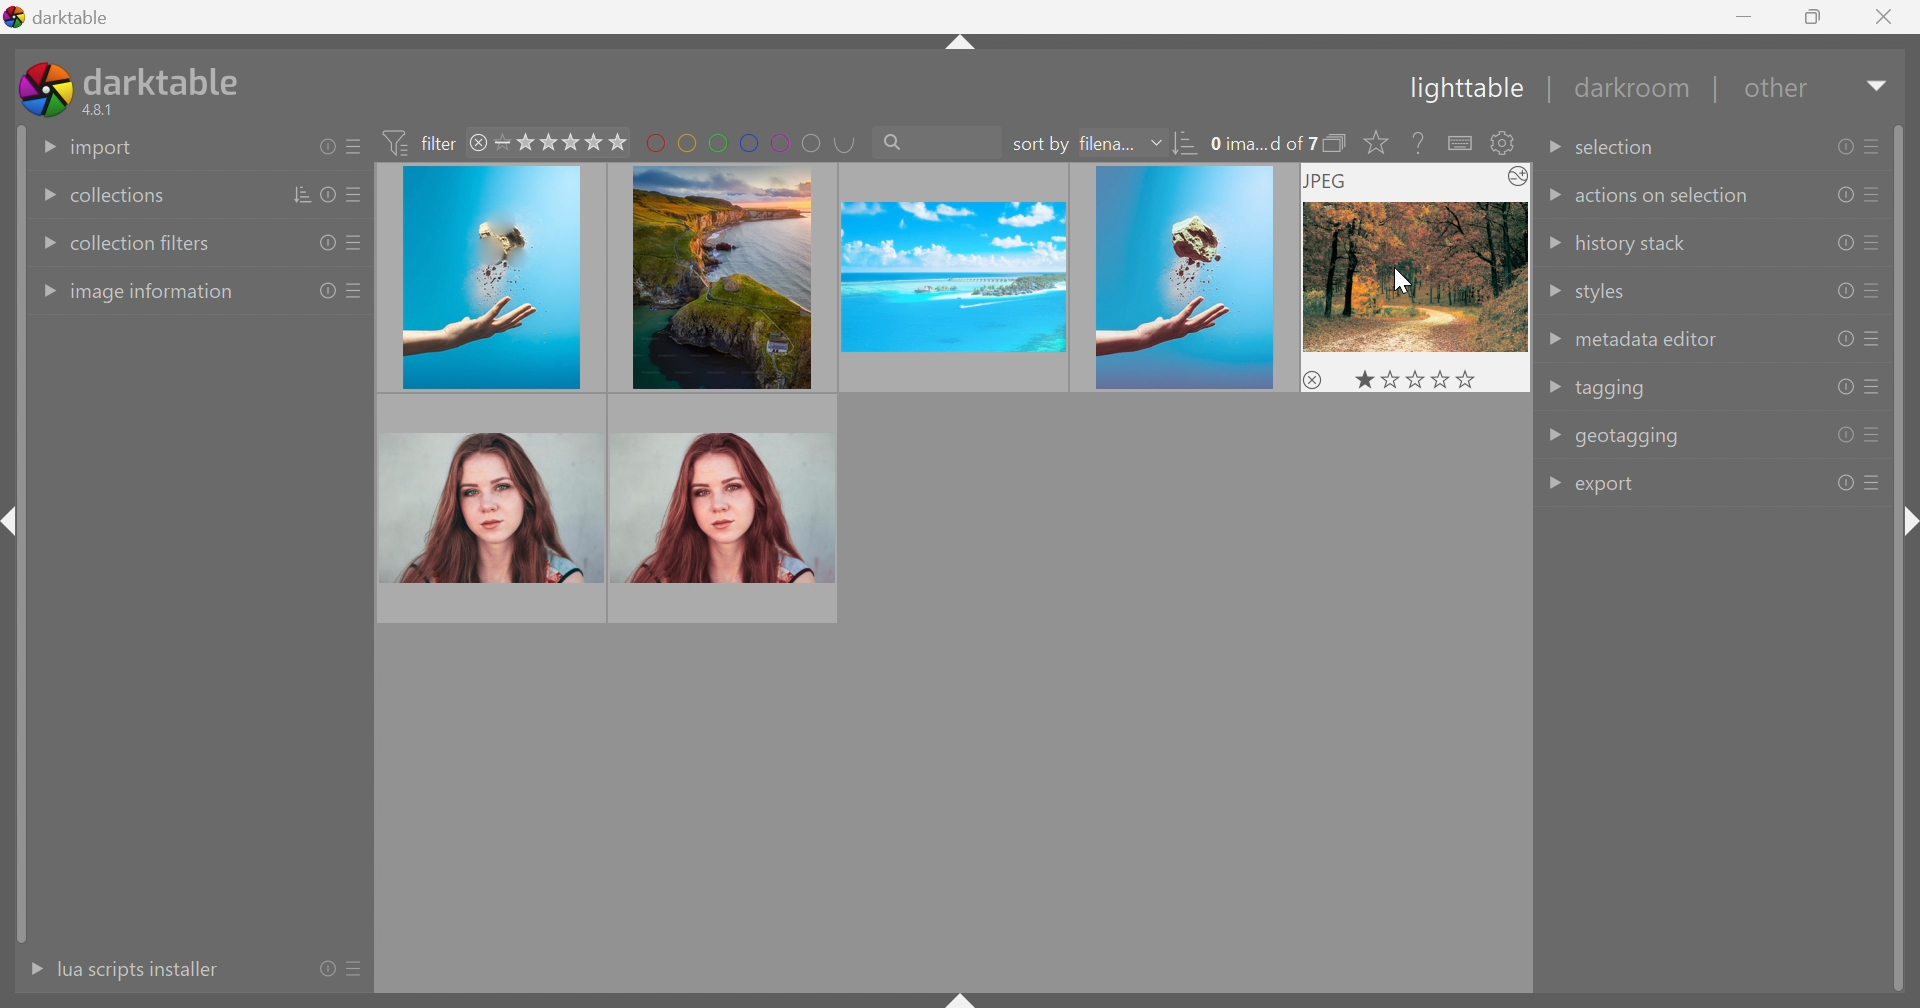 The width and height of the screenshot is (1920, 1008). I want to click on presets, so click(356, 197).